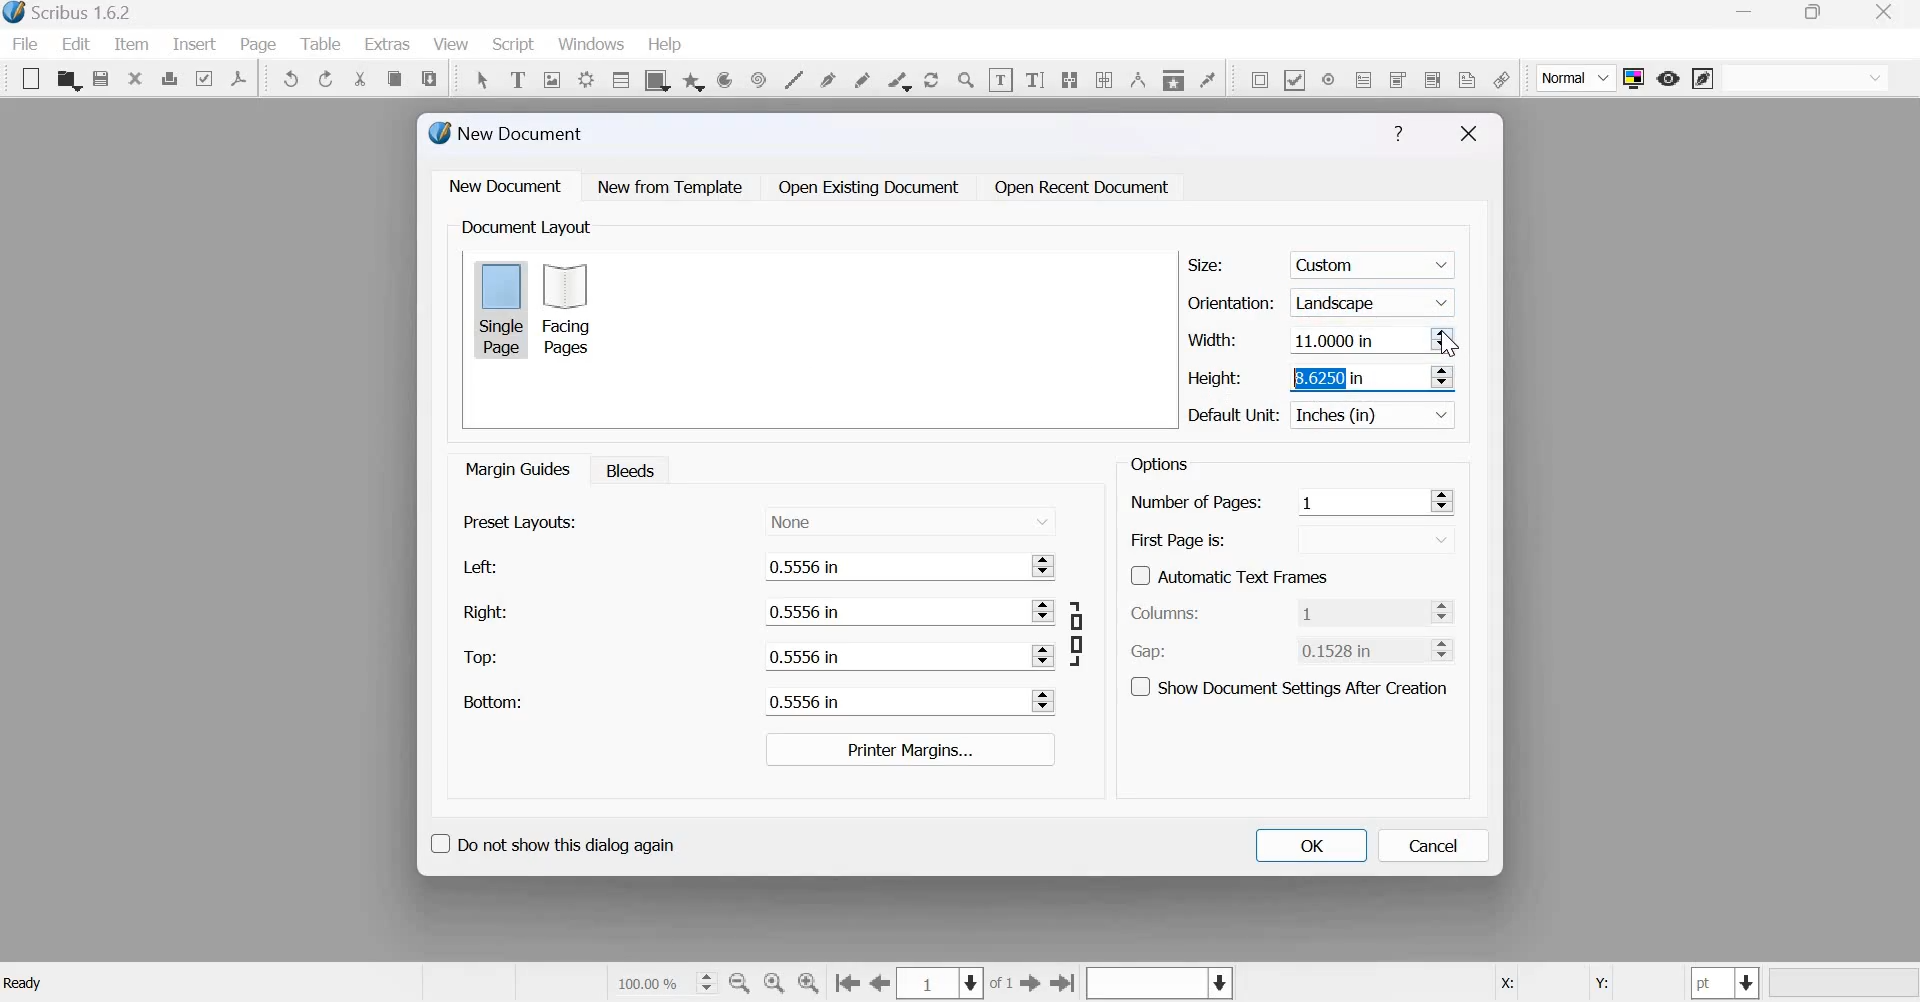  Describe the element at coordinates (1440, 500) in the screenshot. I see `Increase and Decrease` at that location.